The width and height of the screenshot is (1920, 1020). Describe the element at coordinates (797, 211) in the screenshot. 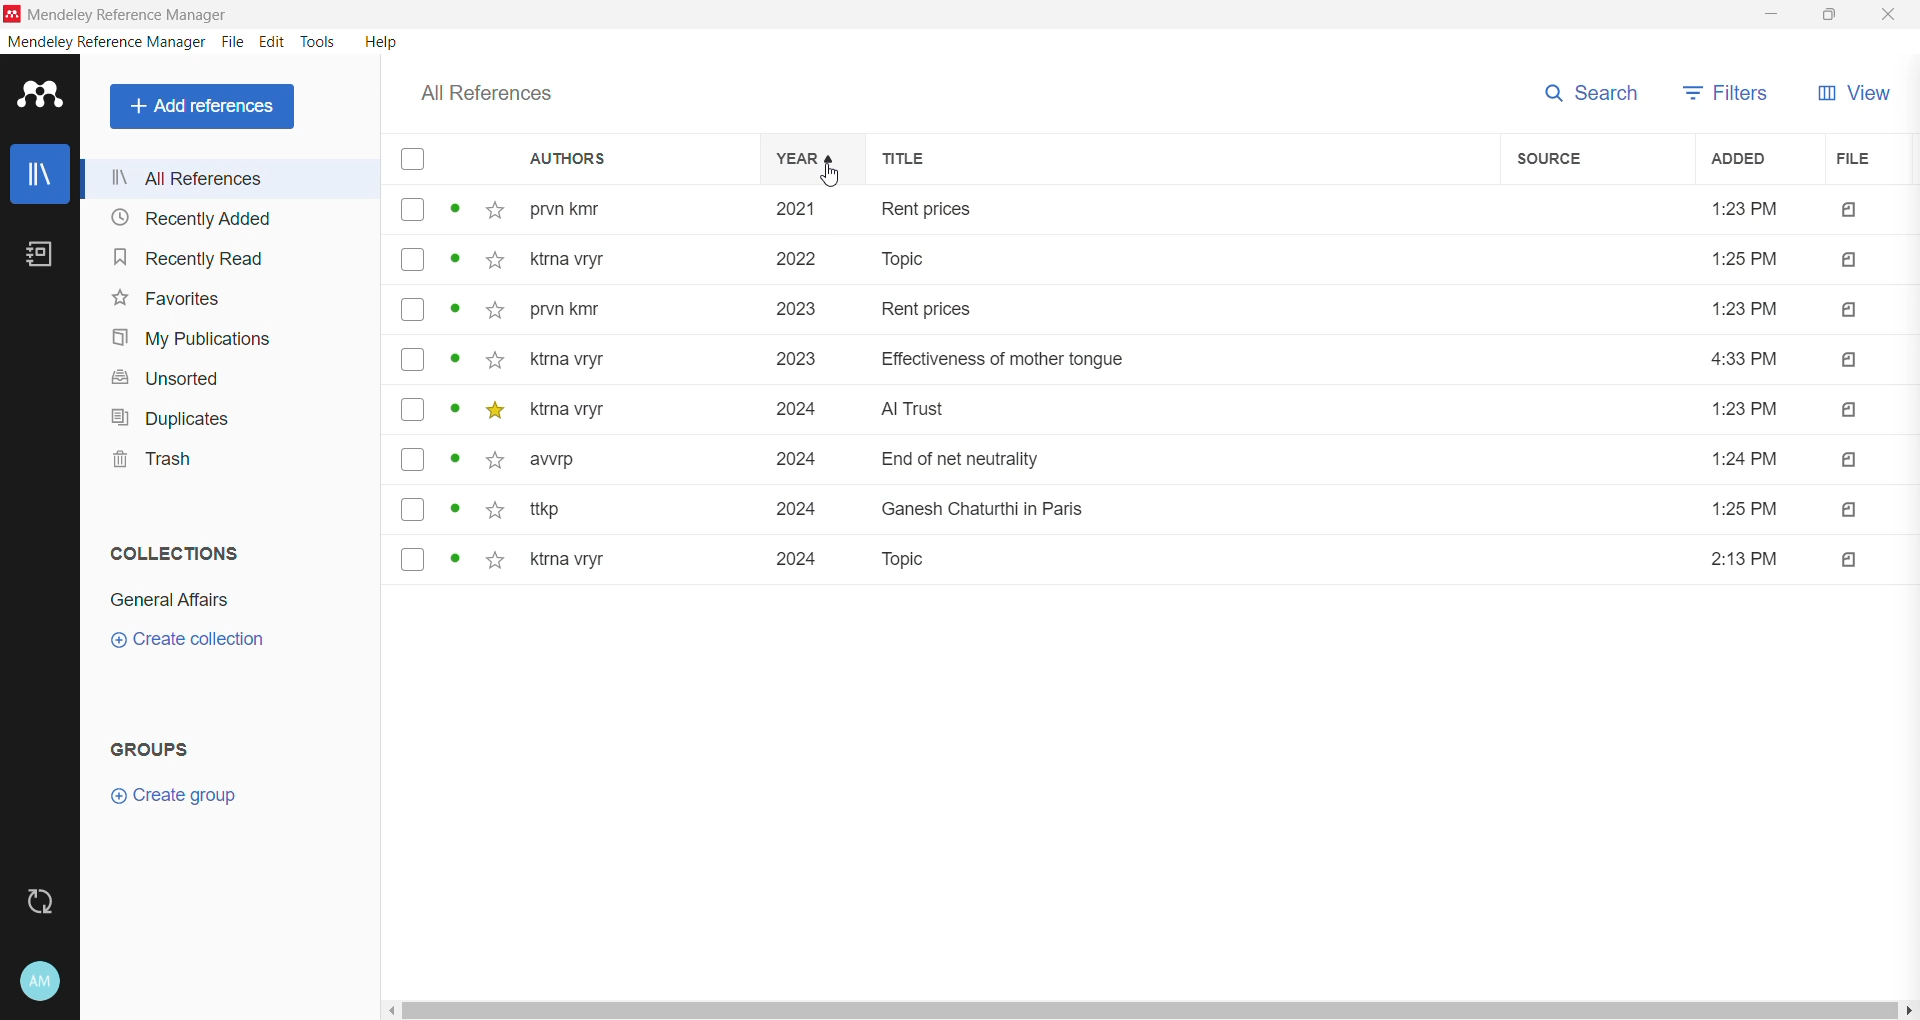

I see `2021` at that location.